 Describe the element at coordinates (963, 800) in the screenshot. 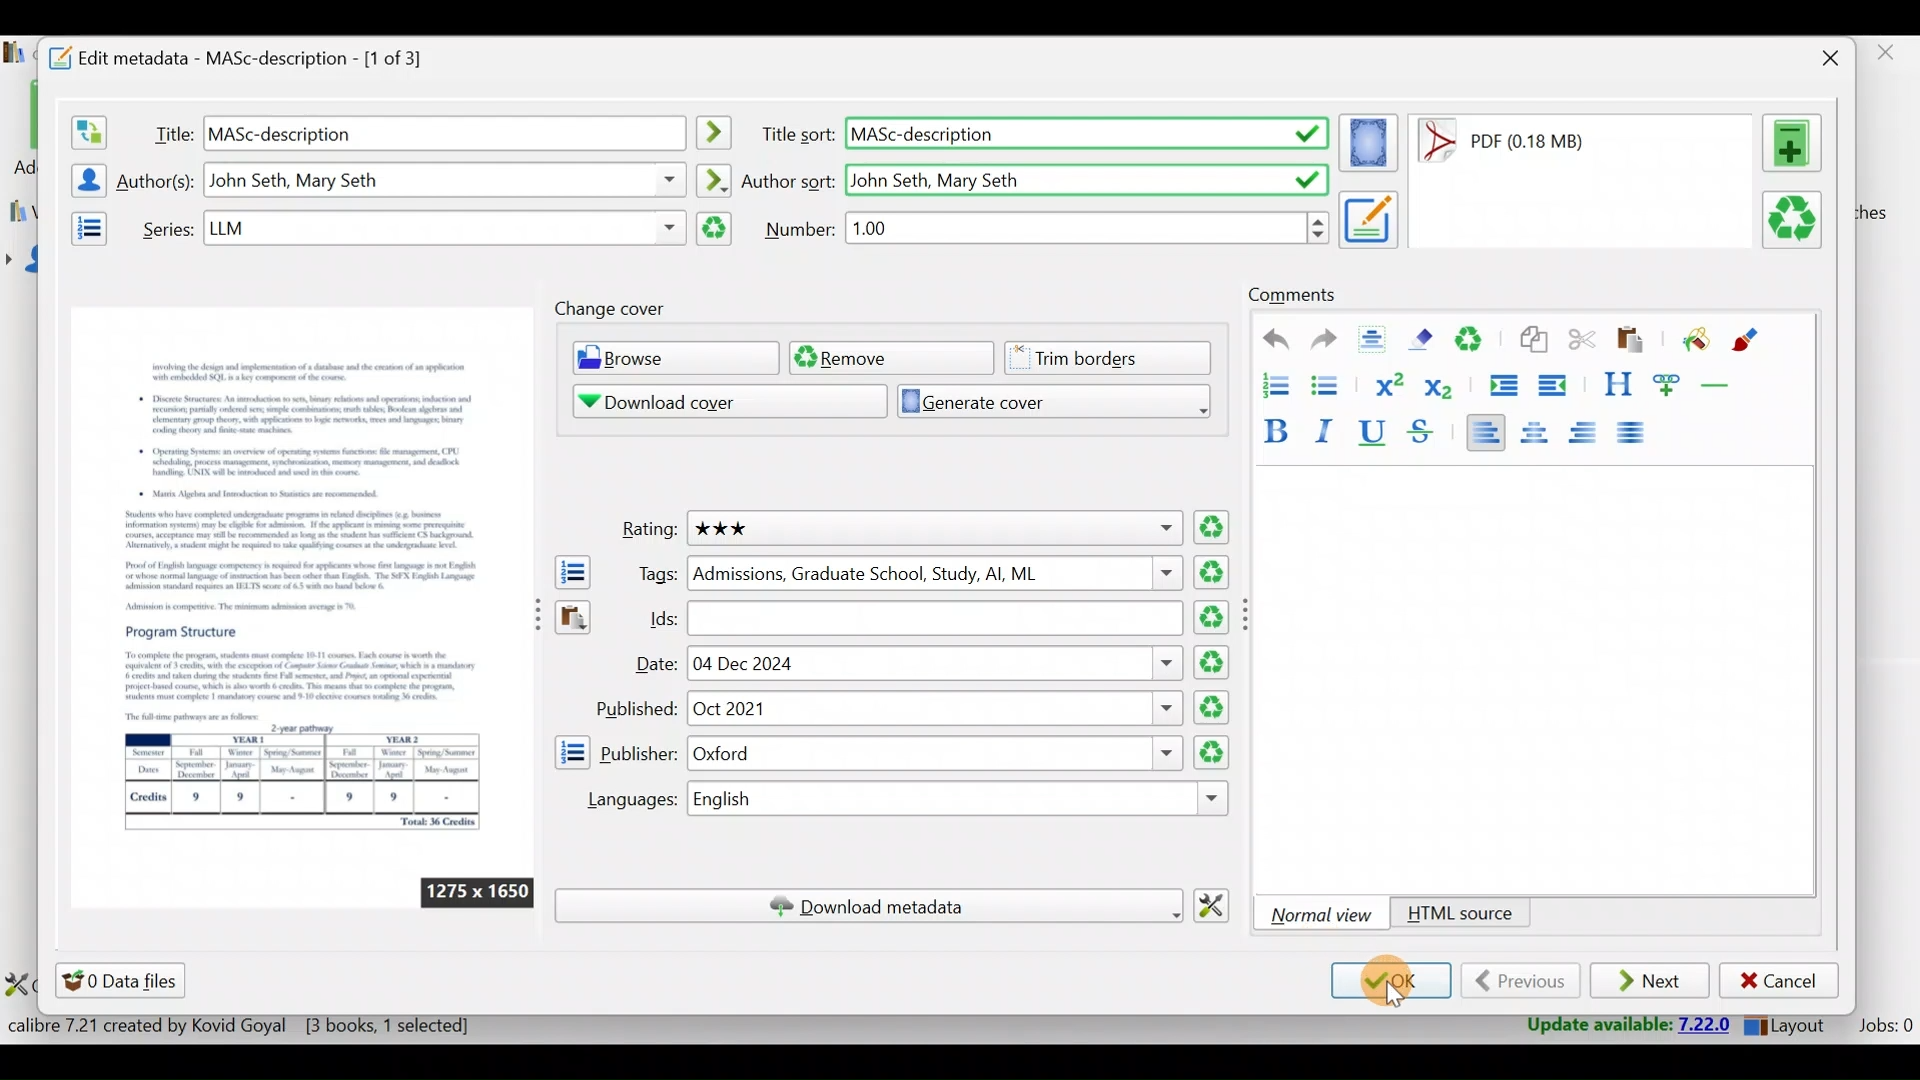

I see `` at that location.